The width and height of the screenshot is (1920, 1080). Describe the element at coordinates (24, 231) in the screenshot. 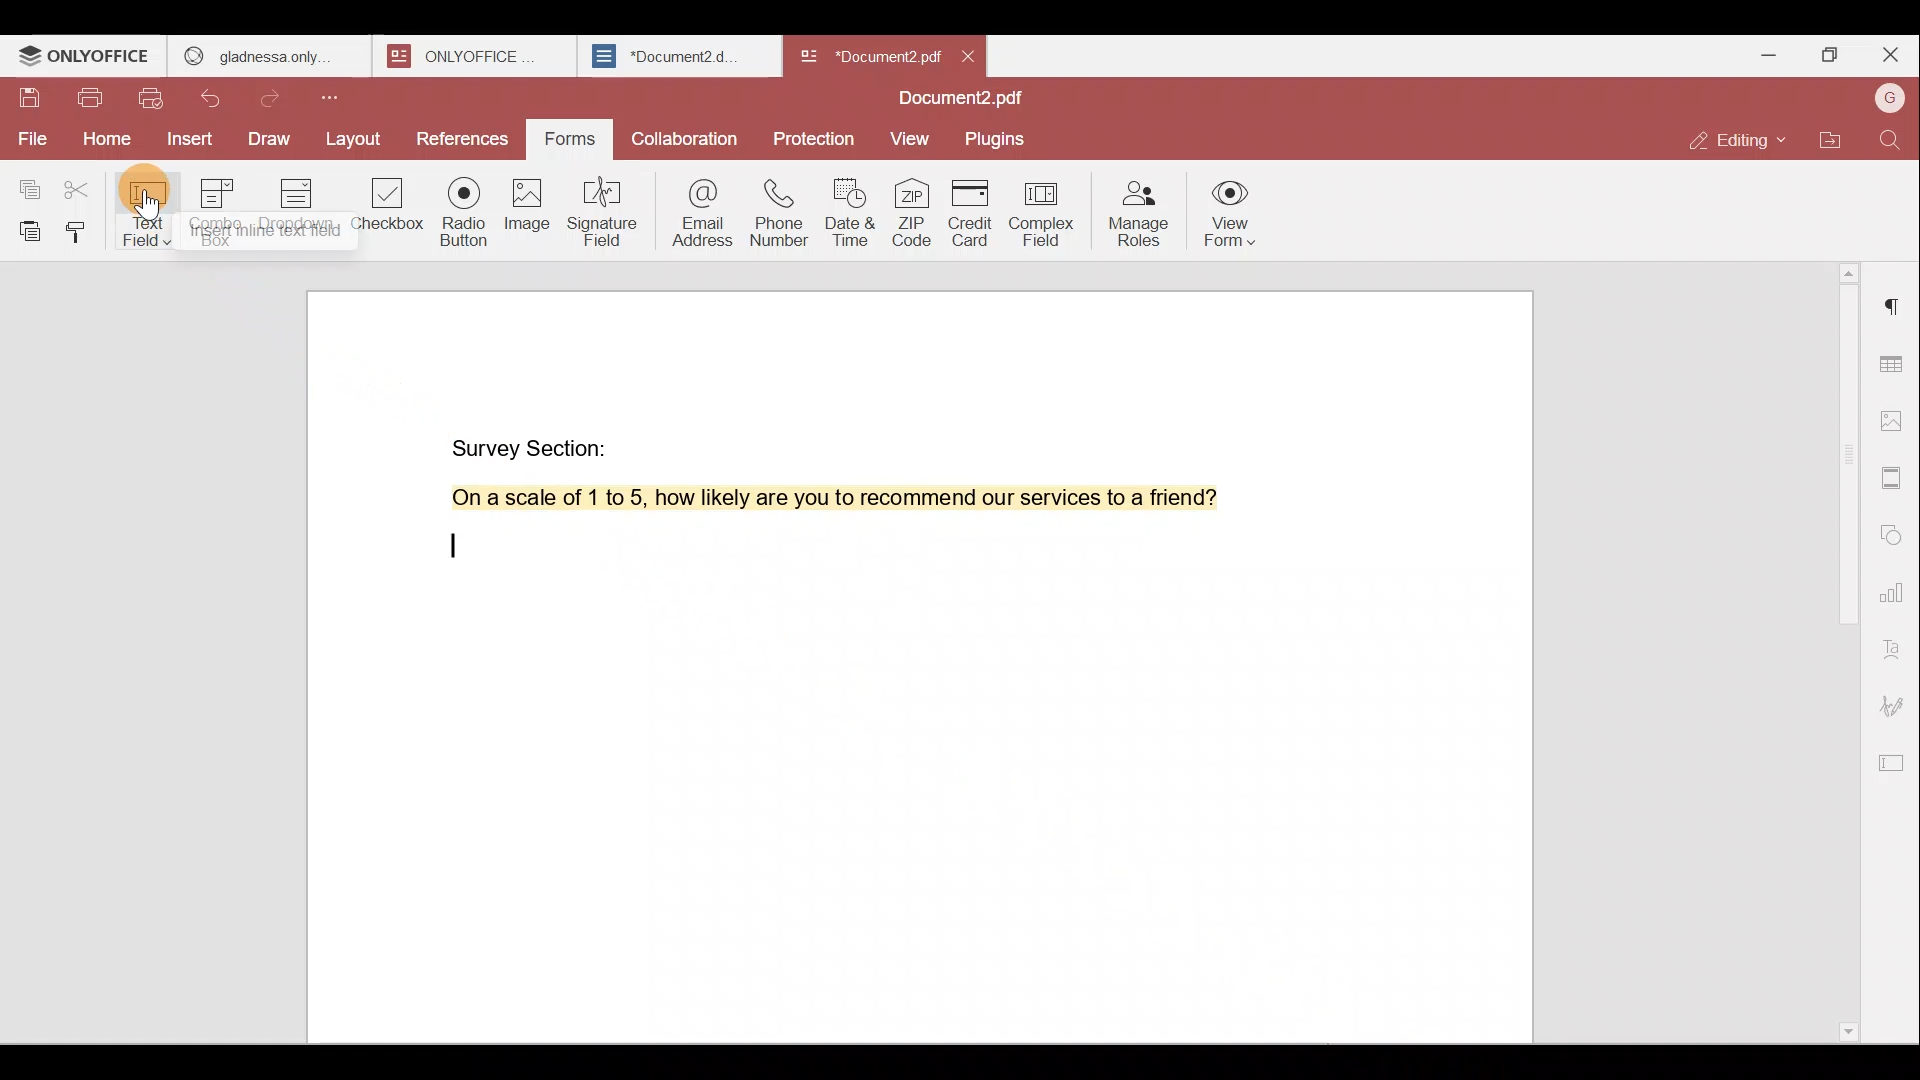

I see `Paste` at that location.